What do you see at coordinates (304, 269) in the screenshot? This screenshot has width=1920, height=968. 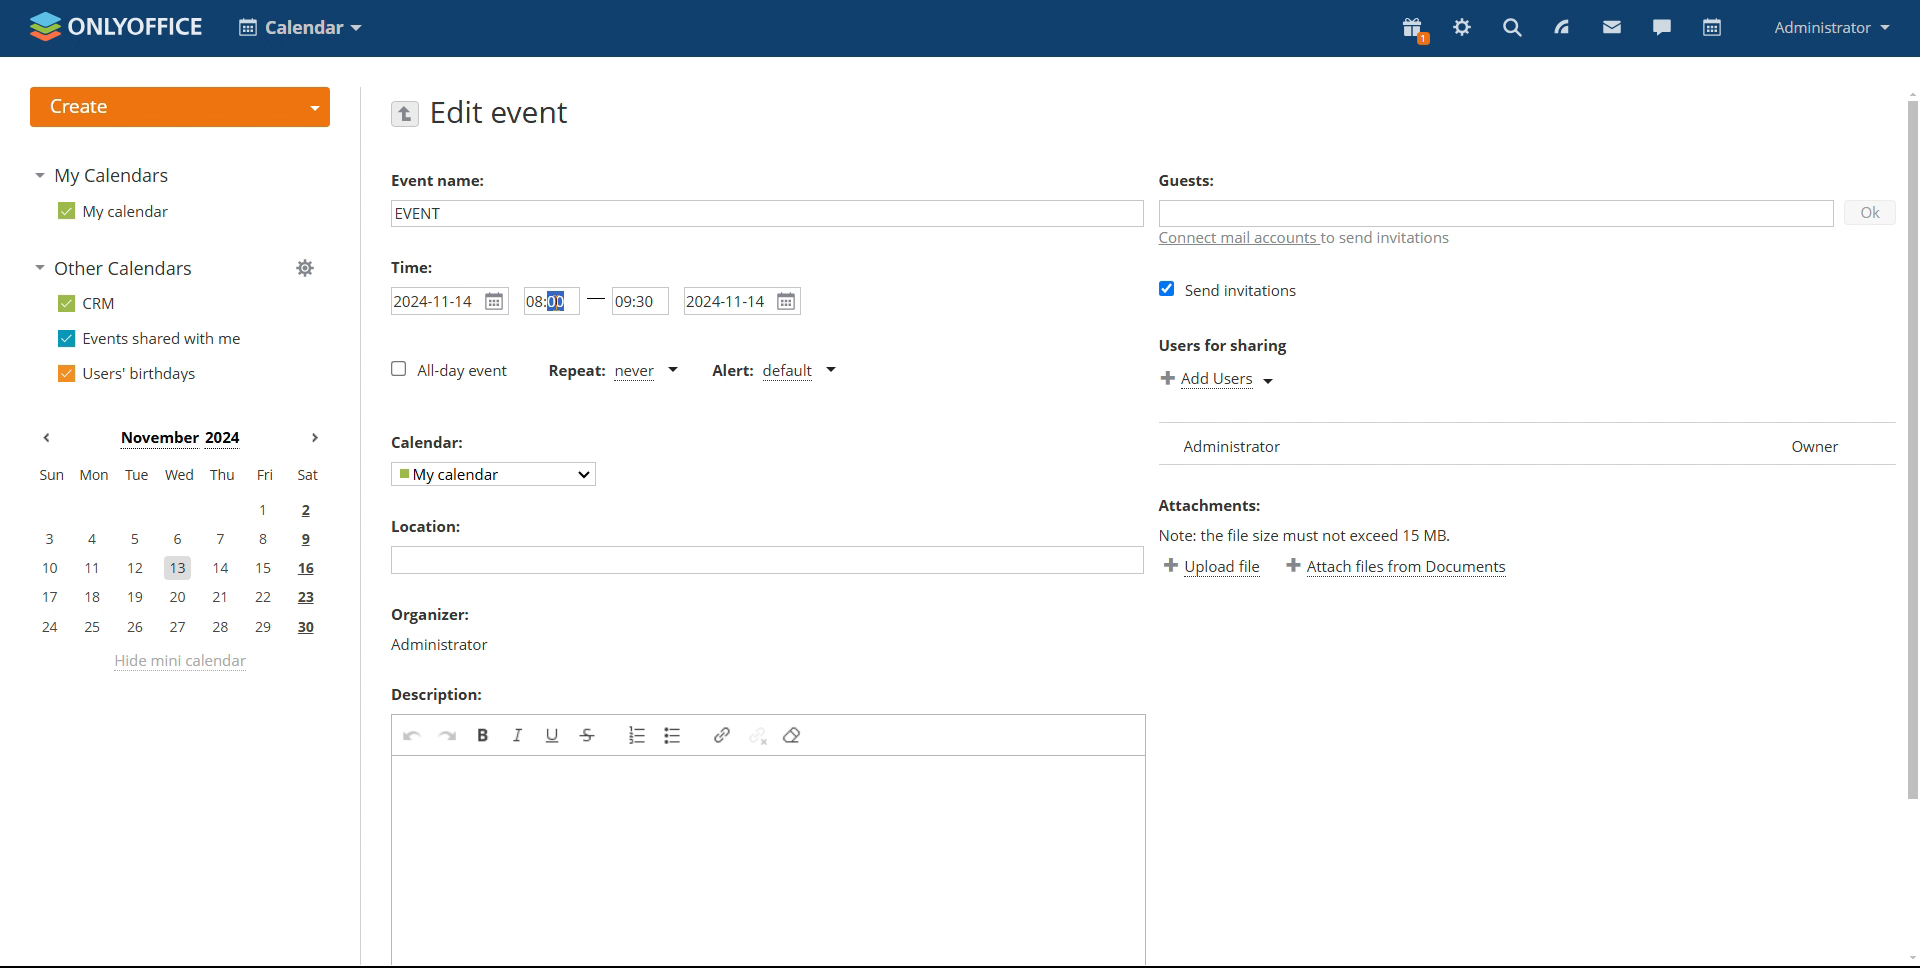 I see `manage` at bounding box center [304, 269].